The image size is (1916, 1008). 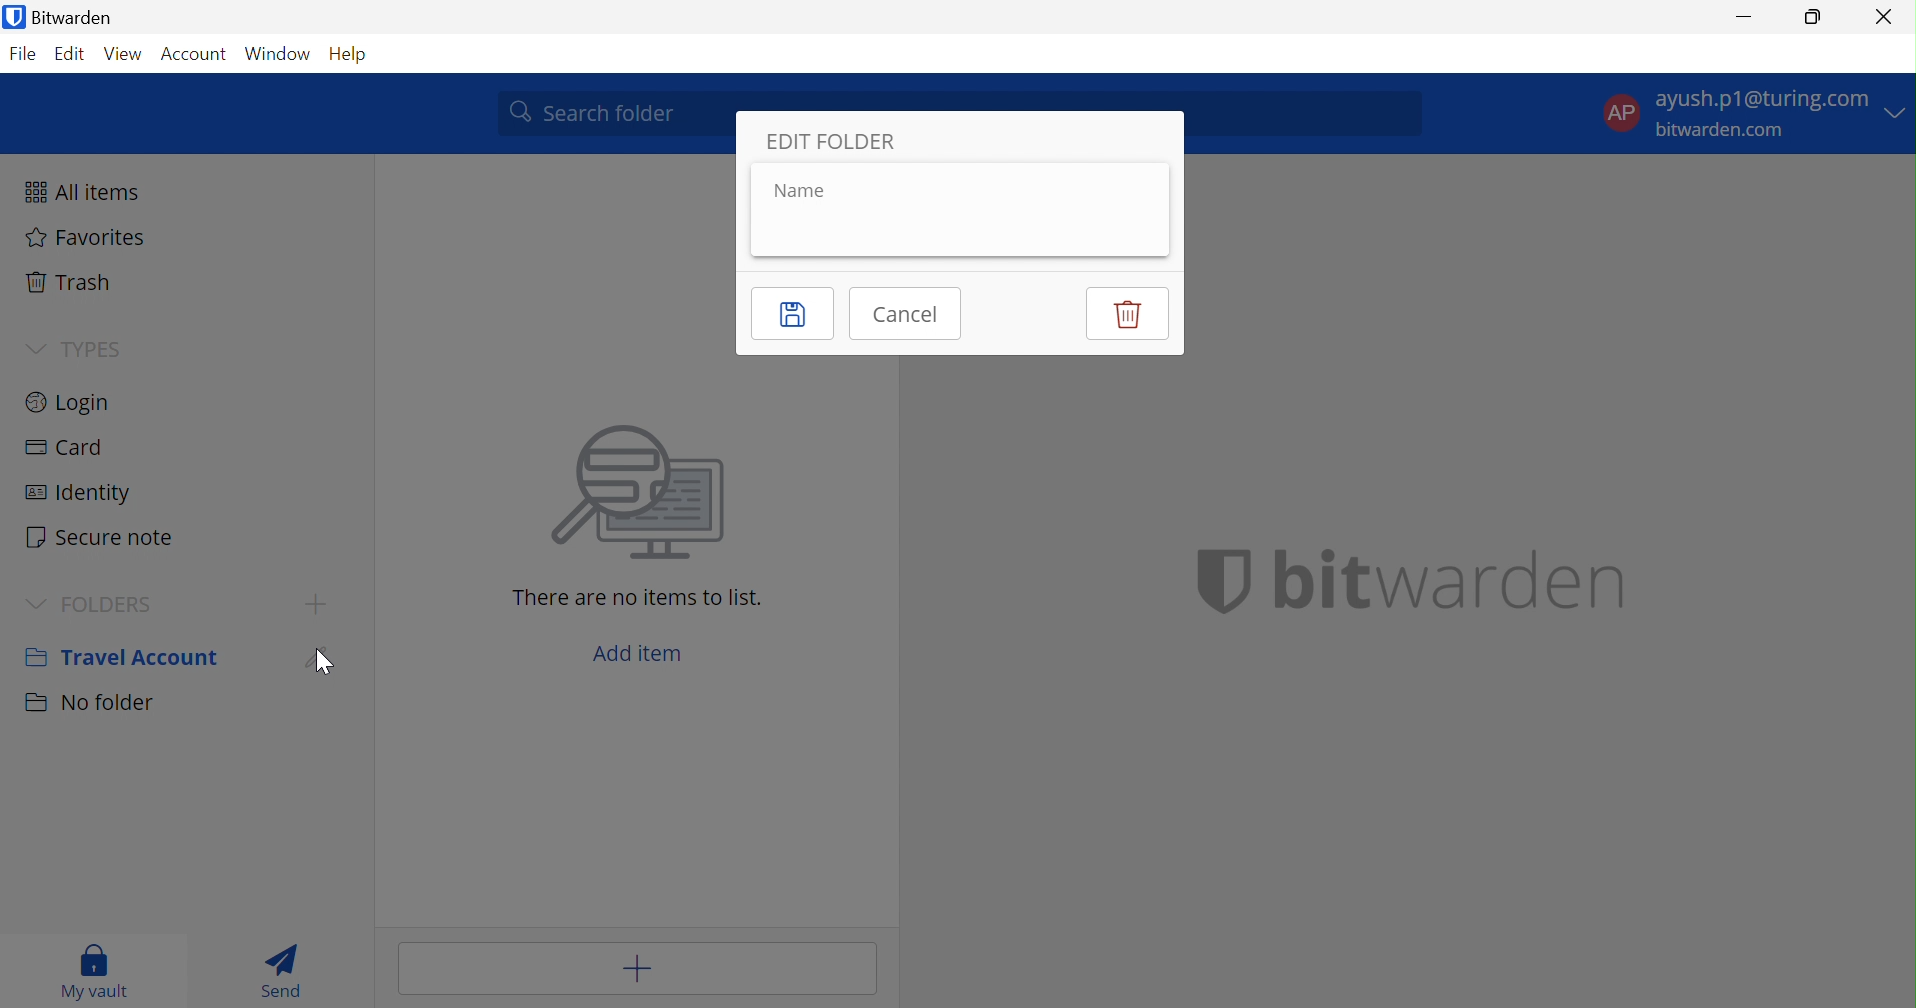 I want to click on Card, so click(x=65, y=447).